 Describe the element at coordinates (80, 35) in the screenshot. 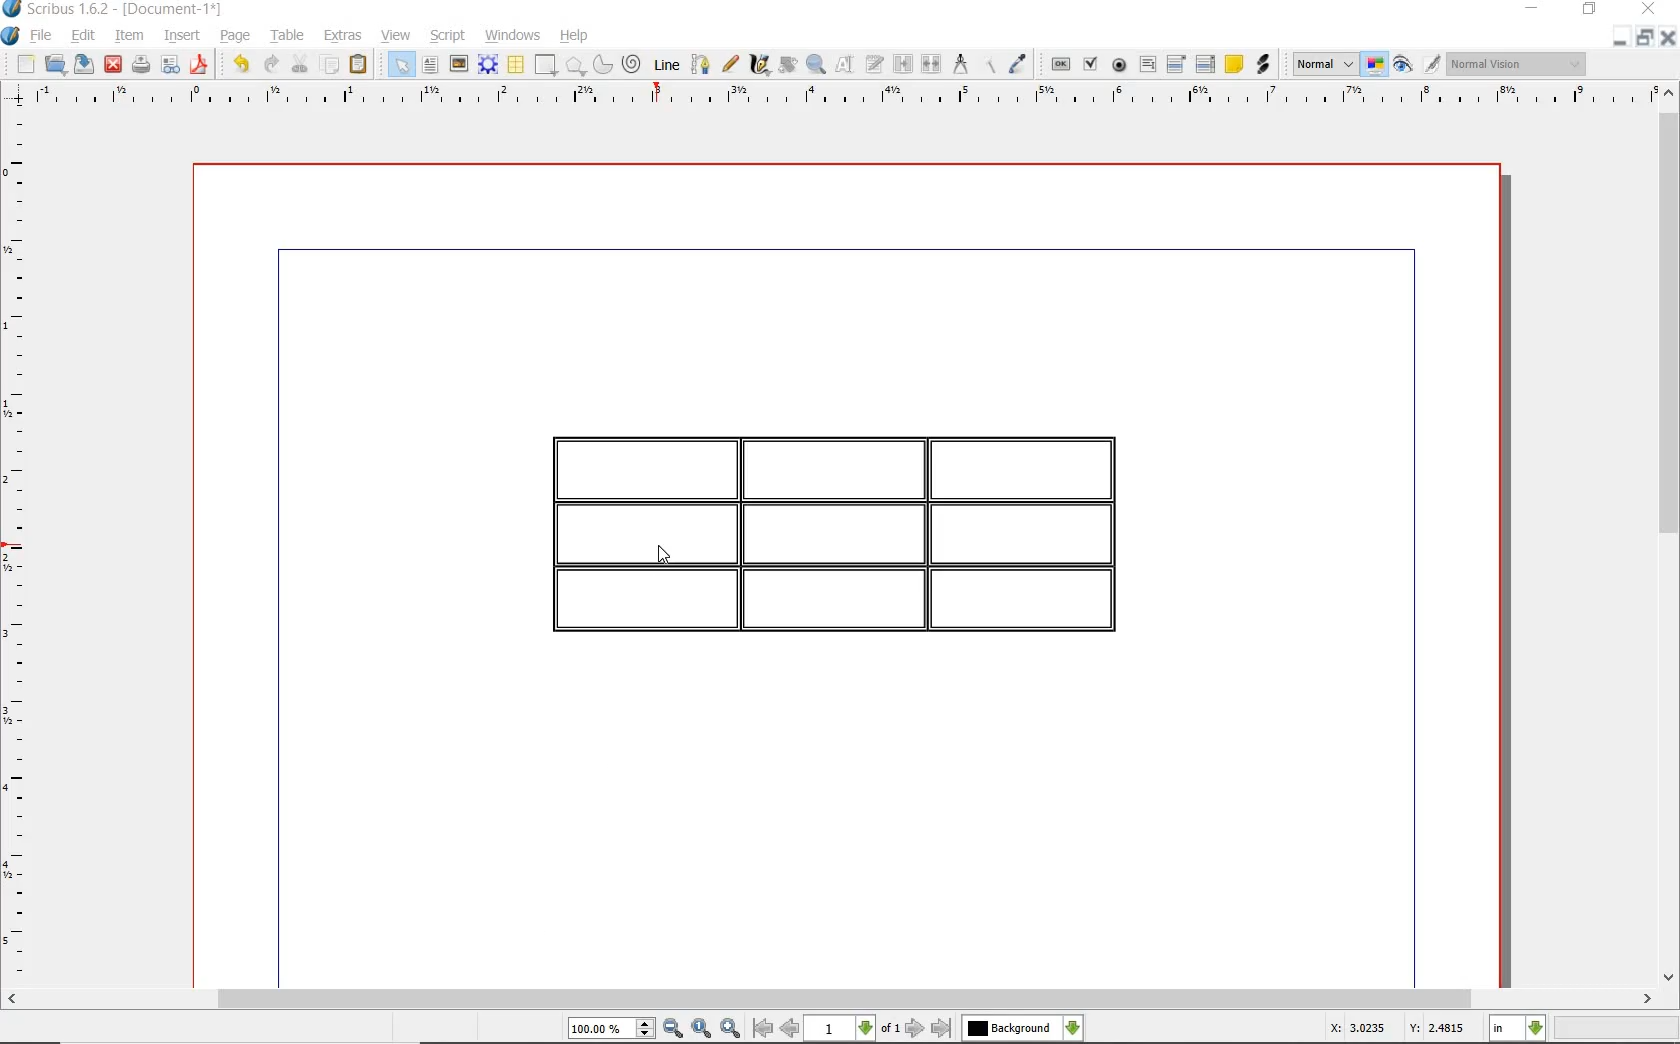

I see `edit` at that location.